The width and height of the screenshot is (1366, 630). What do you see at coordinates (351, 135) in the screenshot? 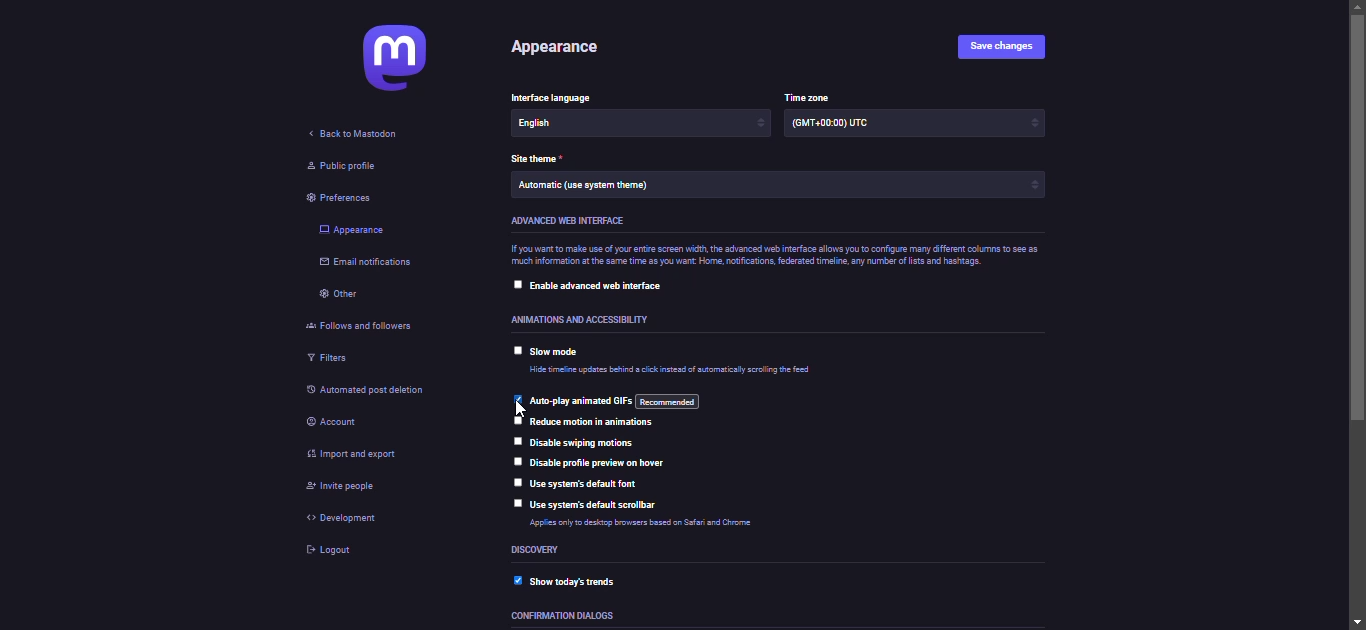
I see `back to mastodon` at bounding box center [351, 135].